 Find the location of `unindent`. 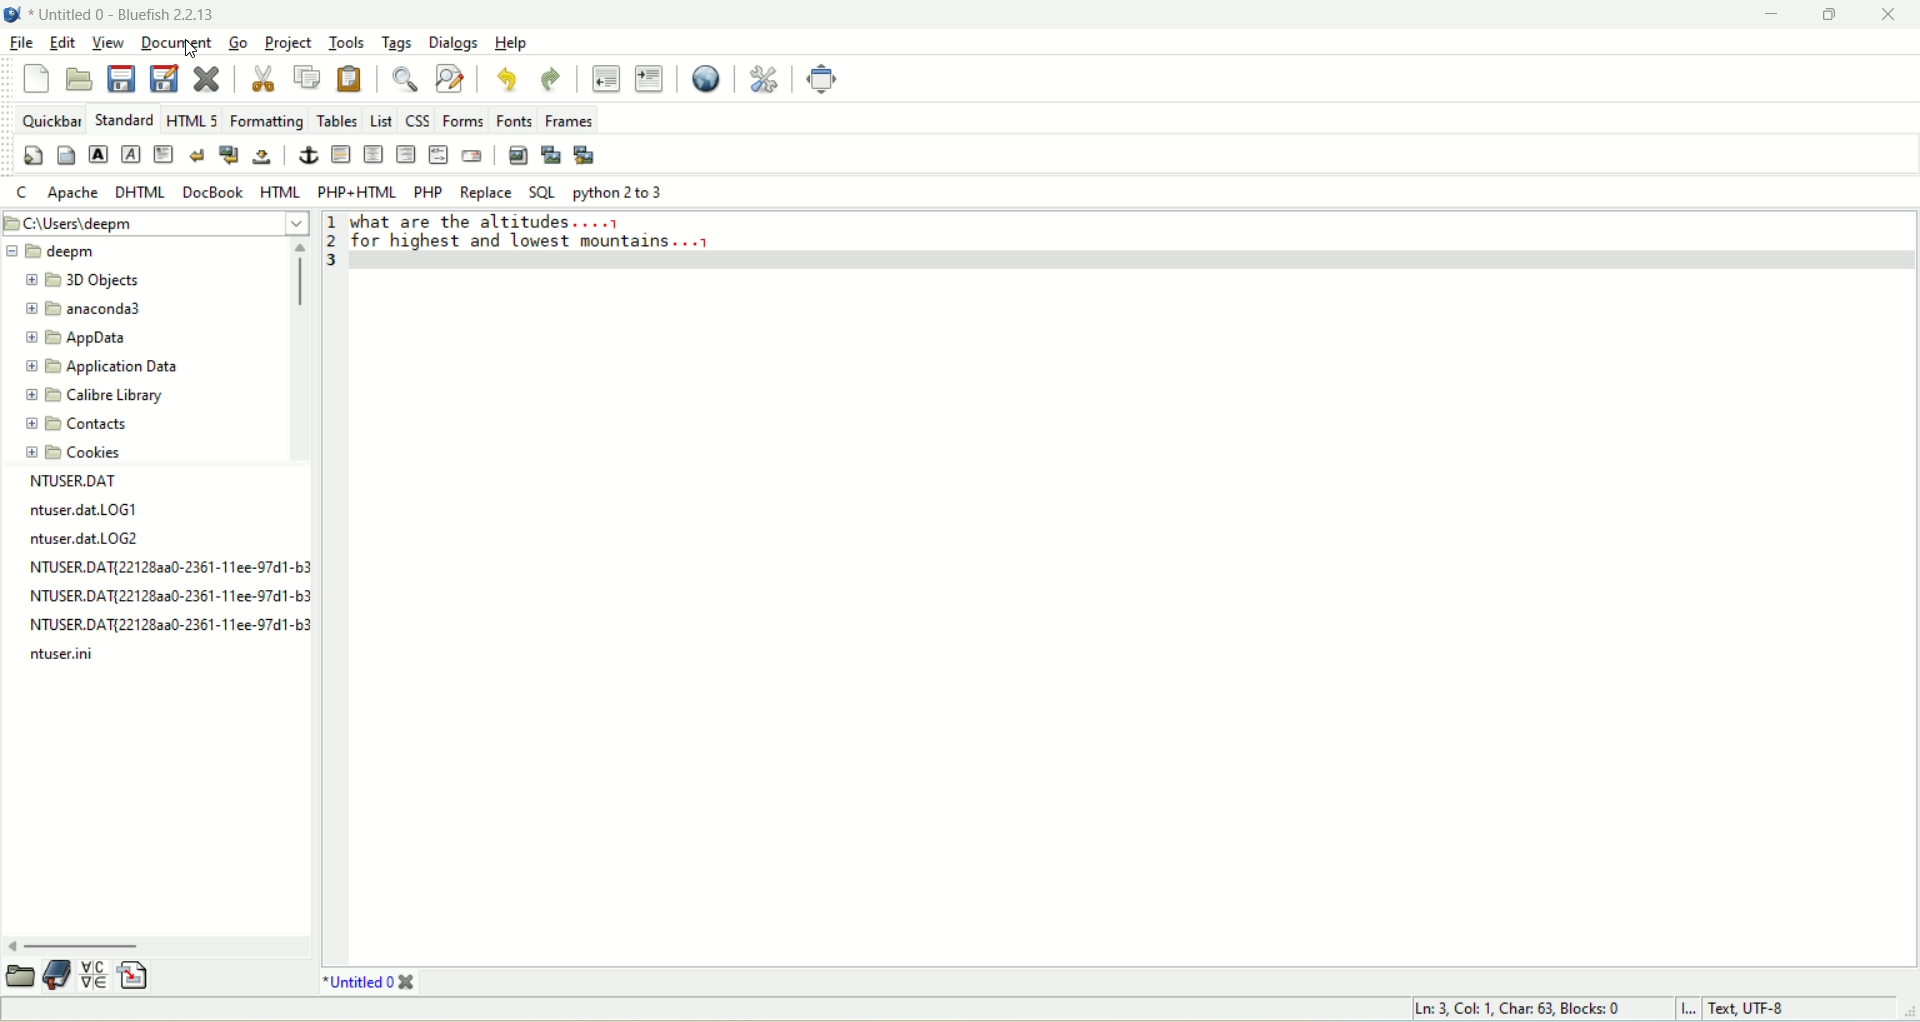

unindent is located at coordinates (605, 77).